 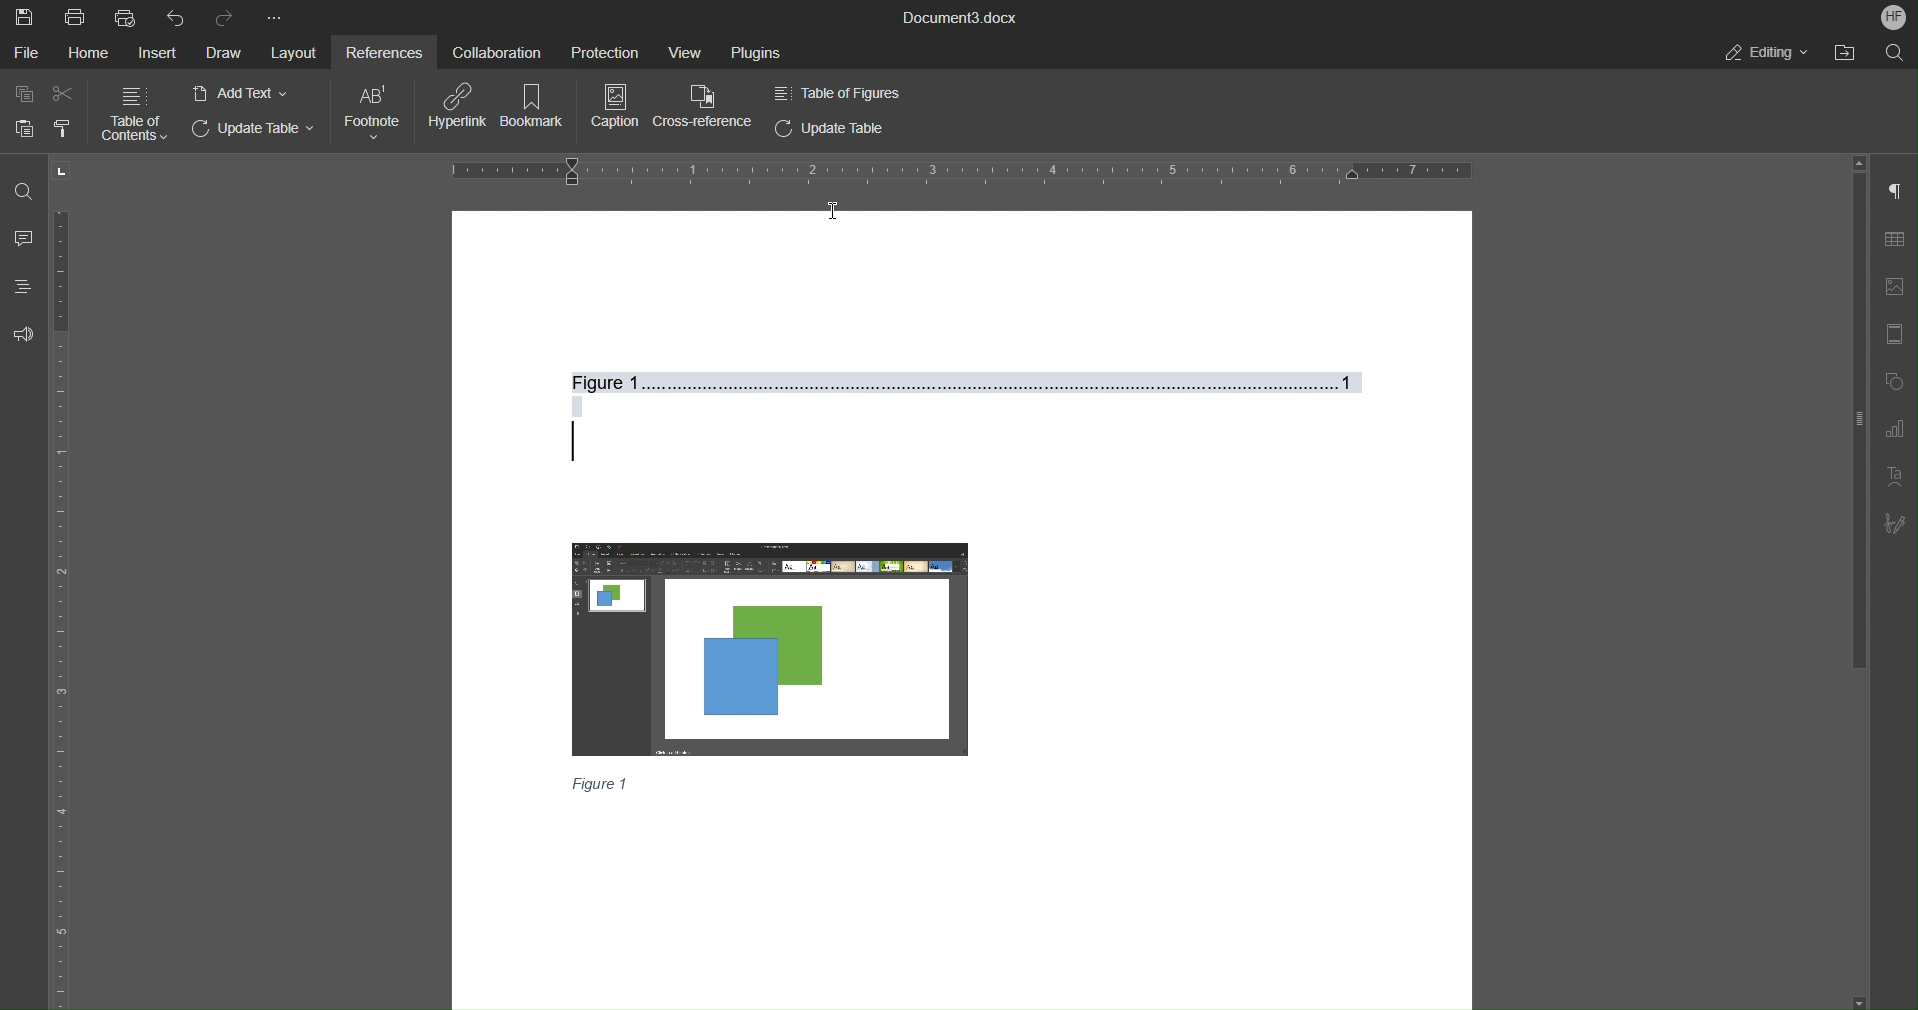 What do you see at coordinates (493, 51) in the screenshot?
I see `Collaboration` at bounding box center [493, 51].